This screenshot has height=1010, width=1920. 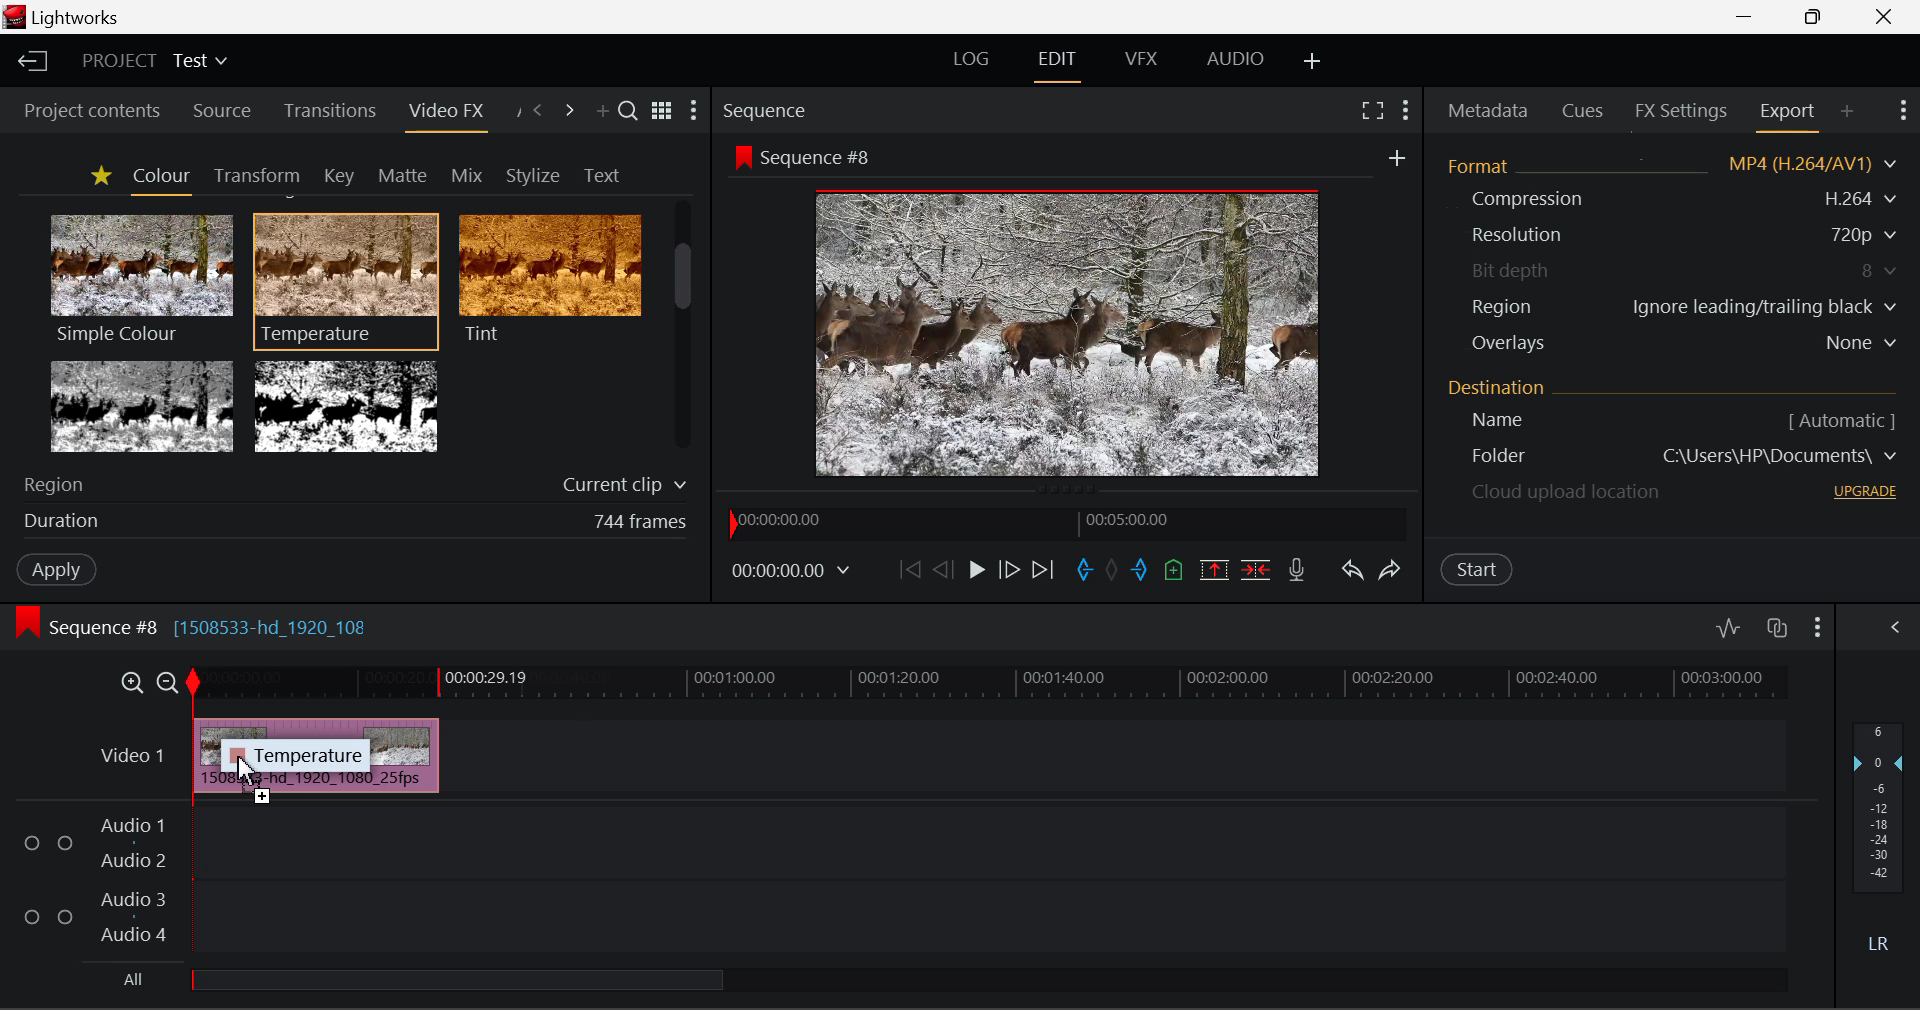 I want to click on C\Users\HP\Documents\ , so click(x=1780, y=455).